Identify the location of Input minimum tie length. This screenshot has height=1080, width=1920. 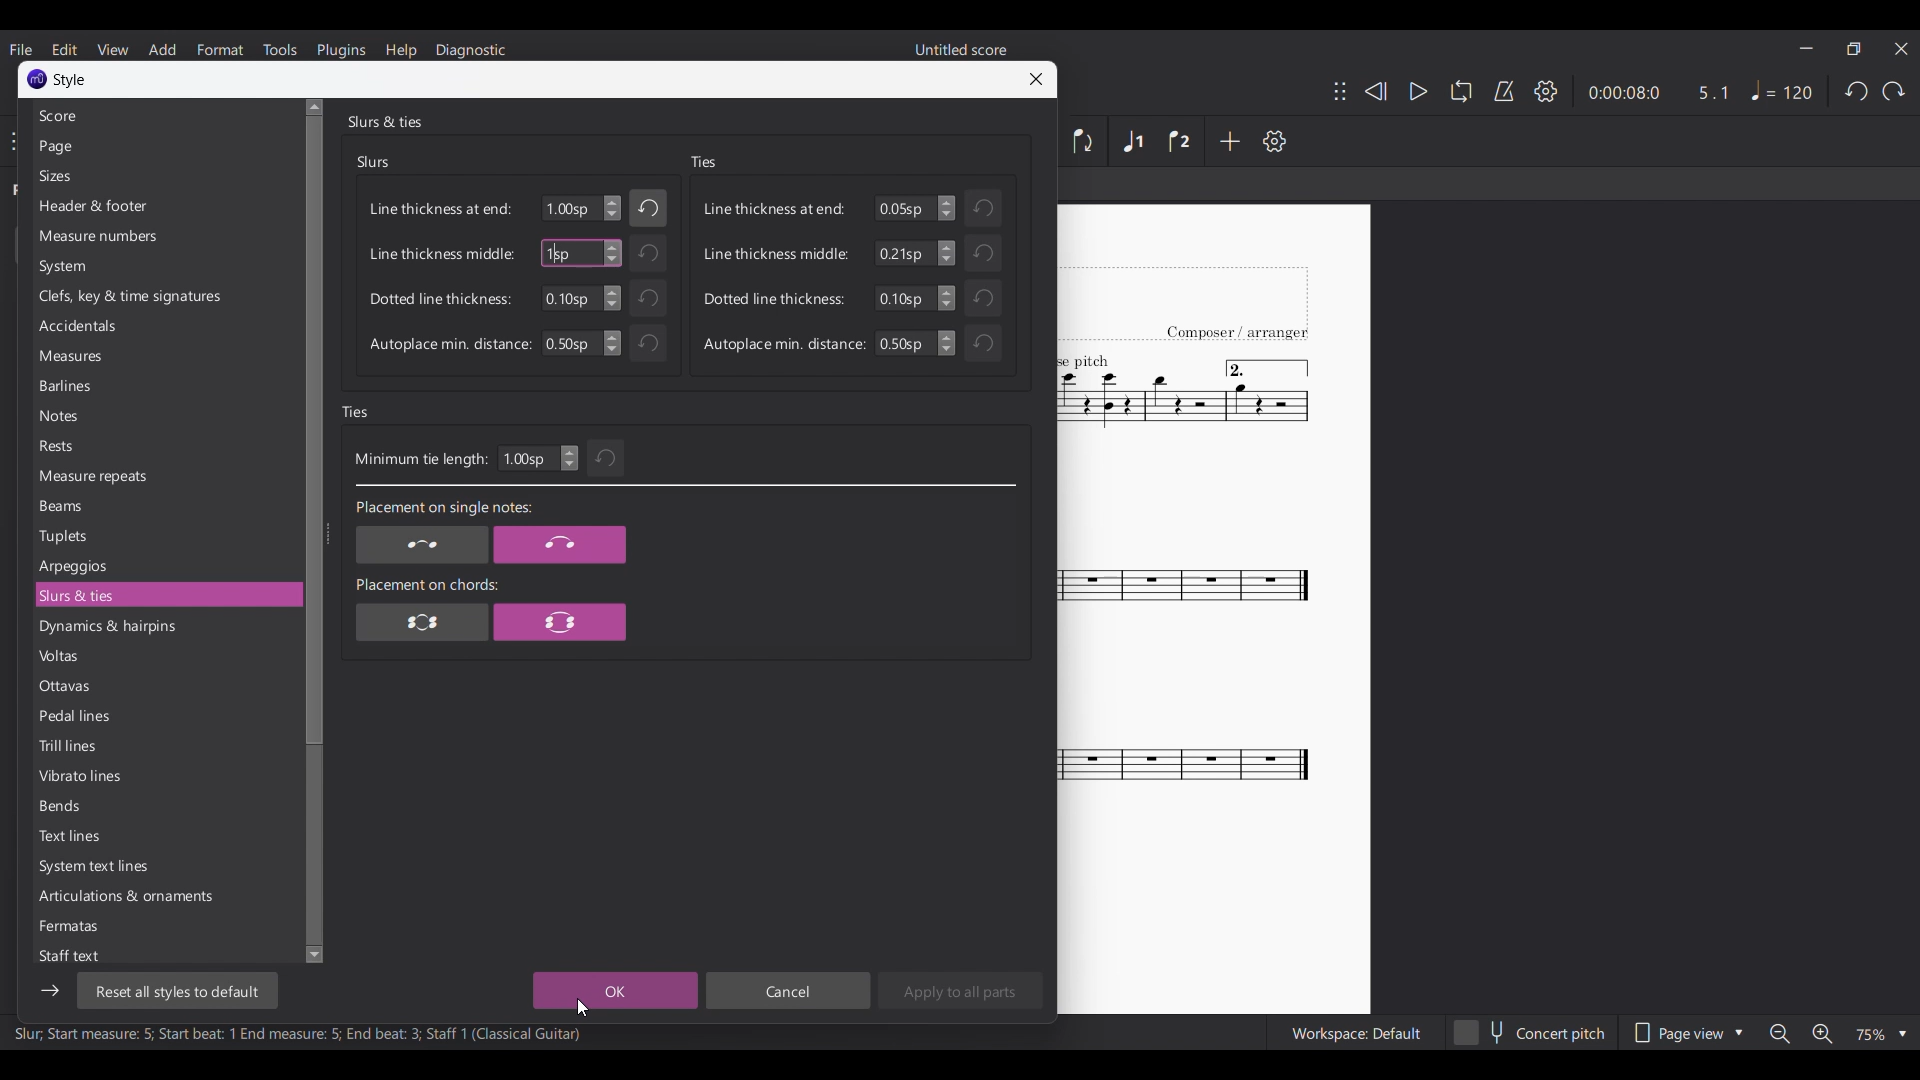
(527, 458).